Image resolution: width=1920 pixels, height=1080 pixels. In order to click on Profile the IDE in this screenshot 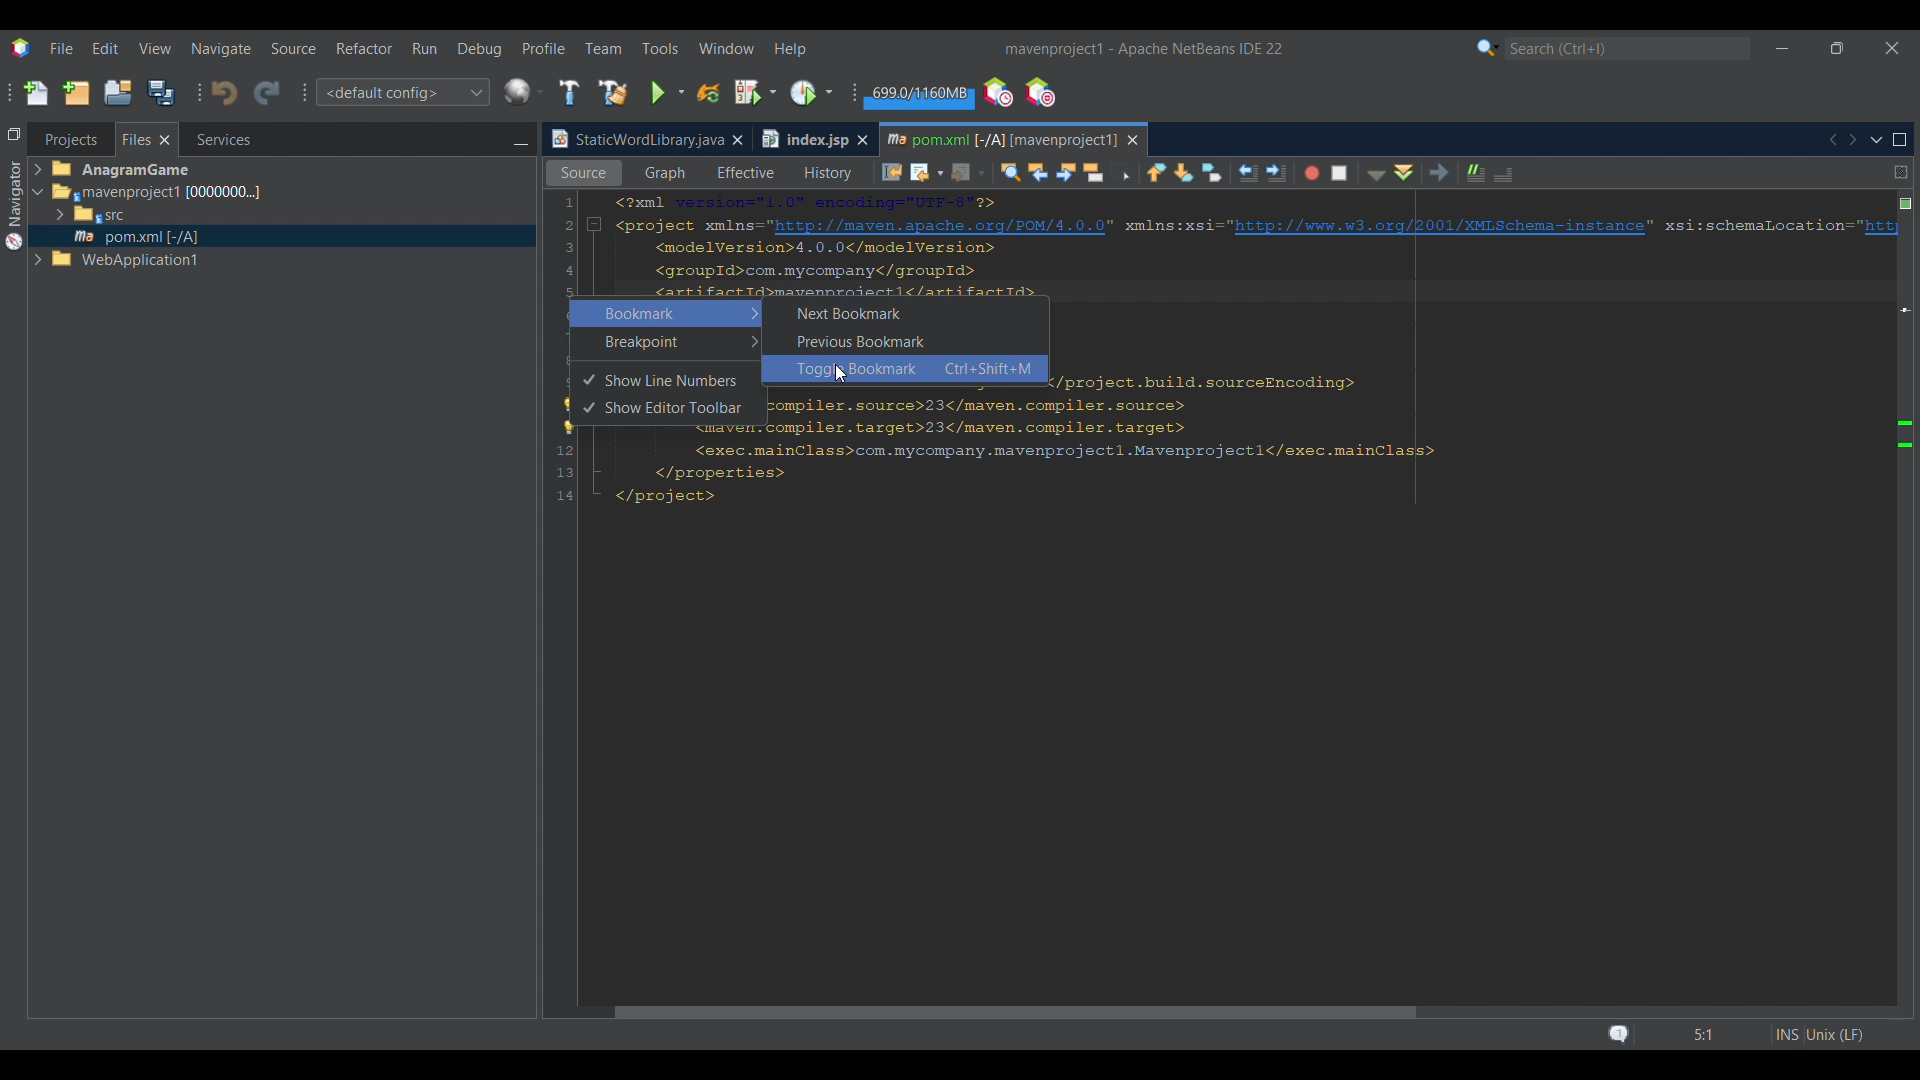, I will do `click(999, 93)`.